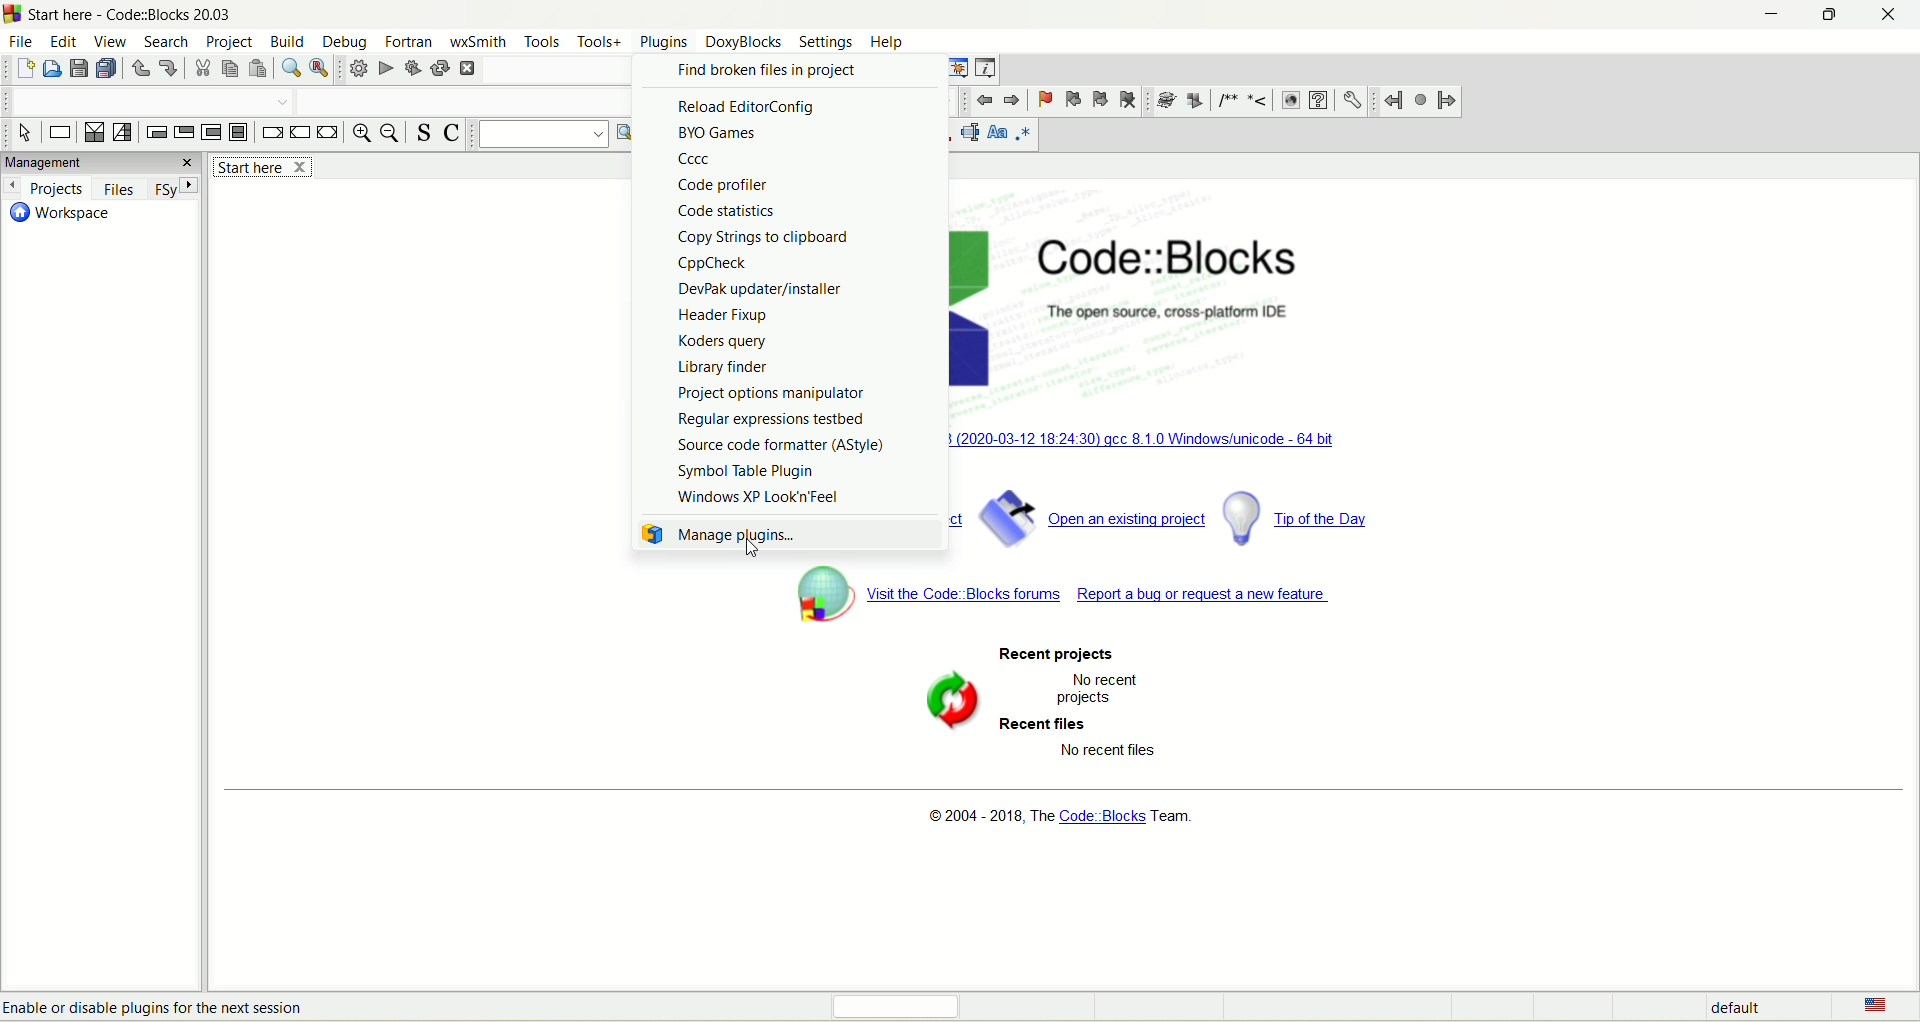 Image resolution: width=1920 pixels, height=1022 pixels. I want to click on search, so click(170, 43).